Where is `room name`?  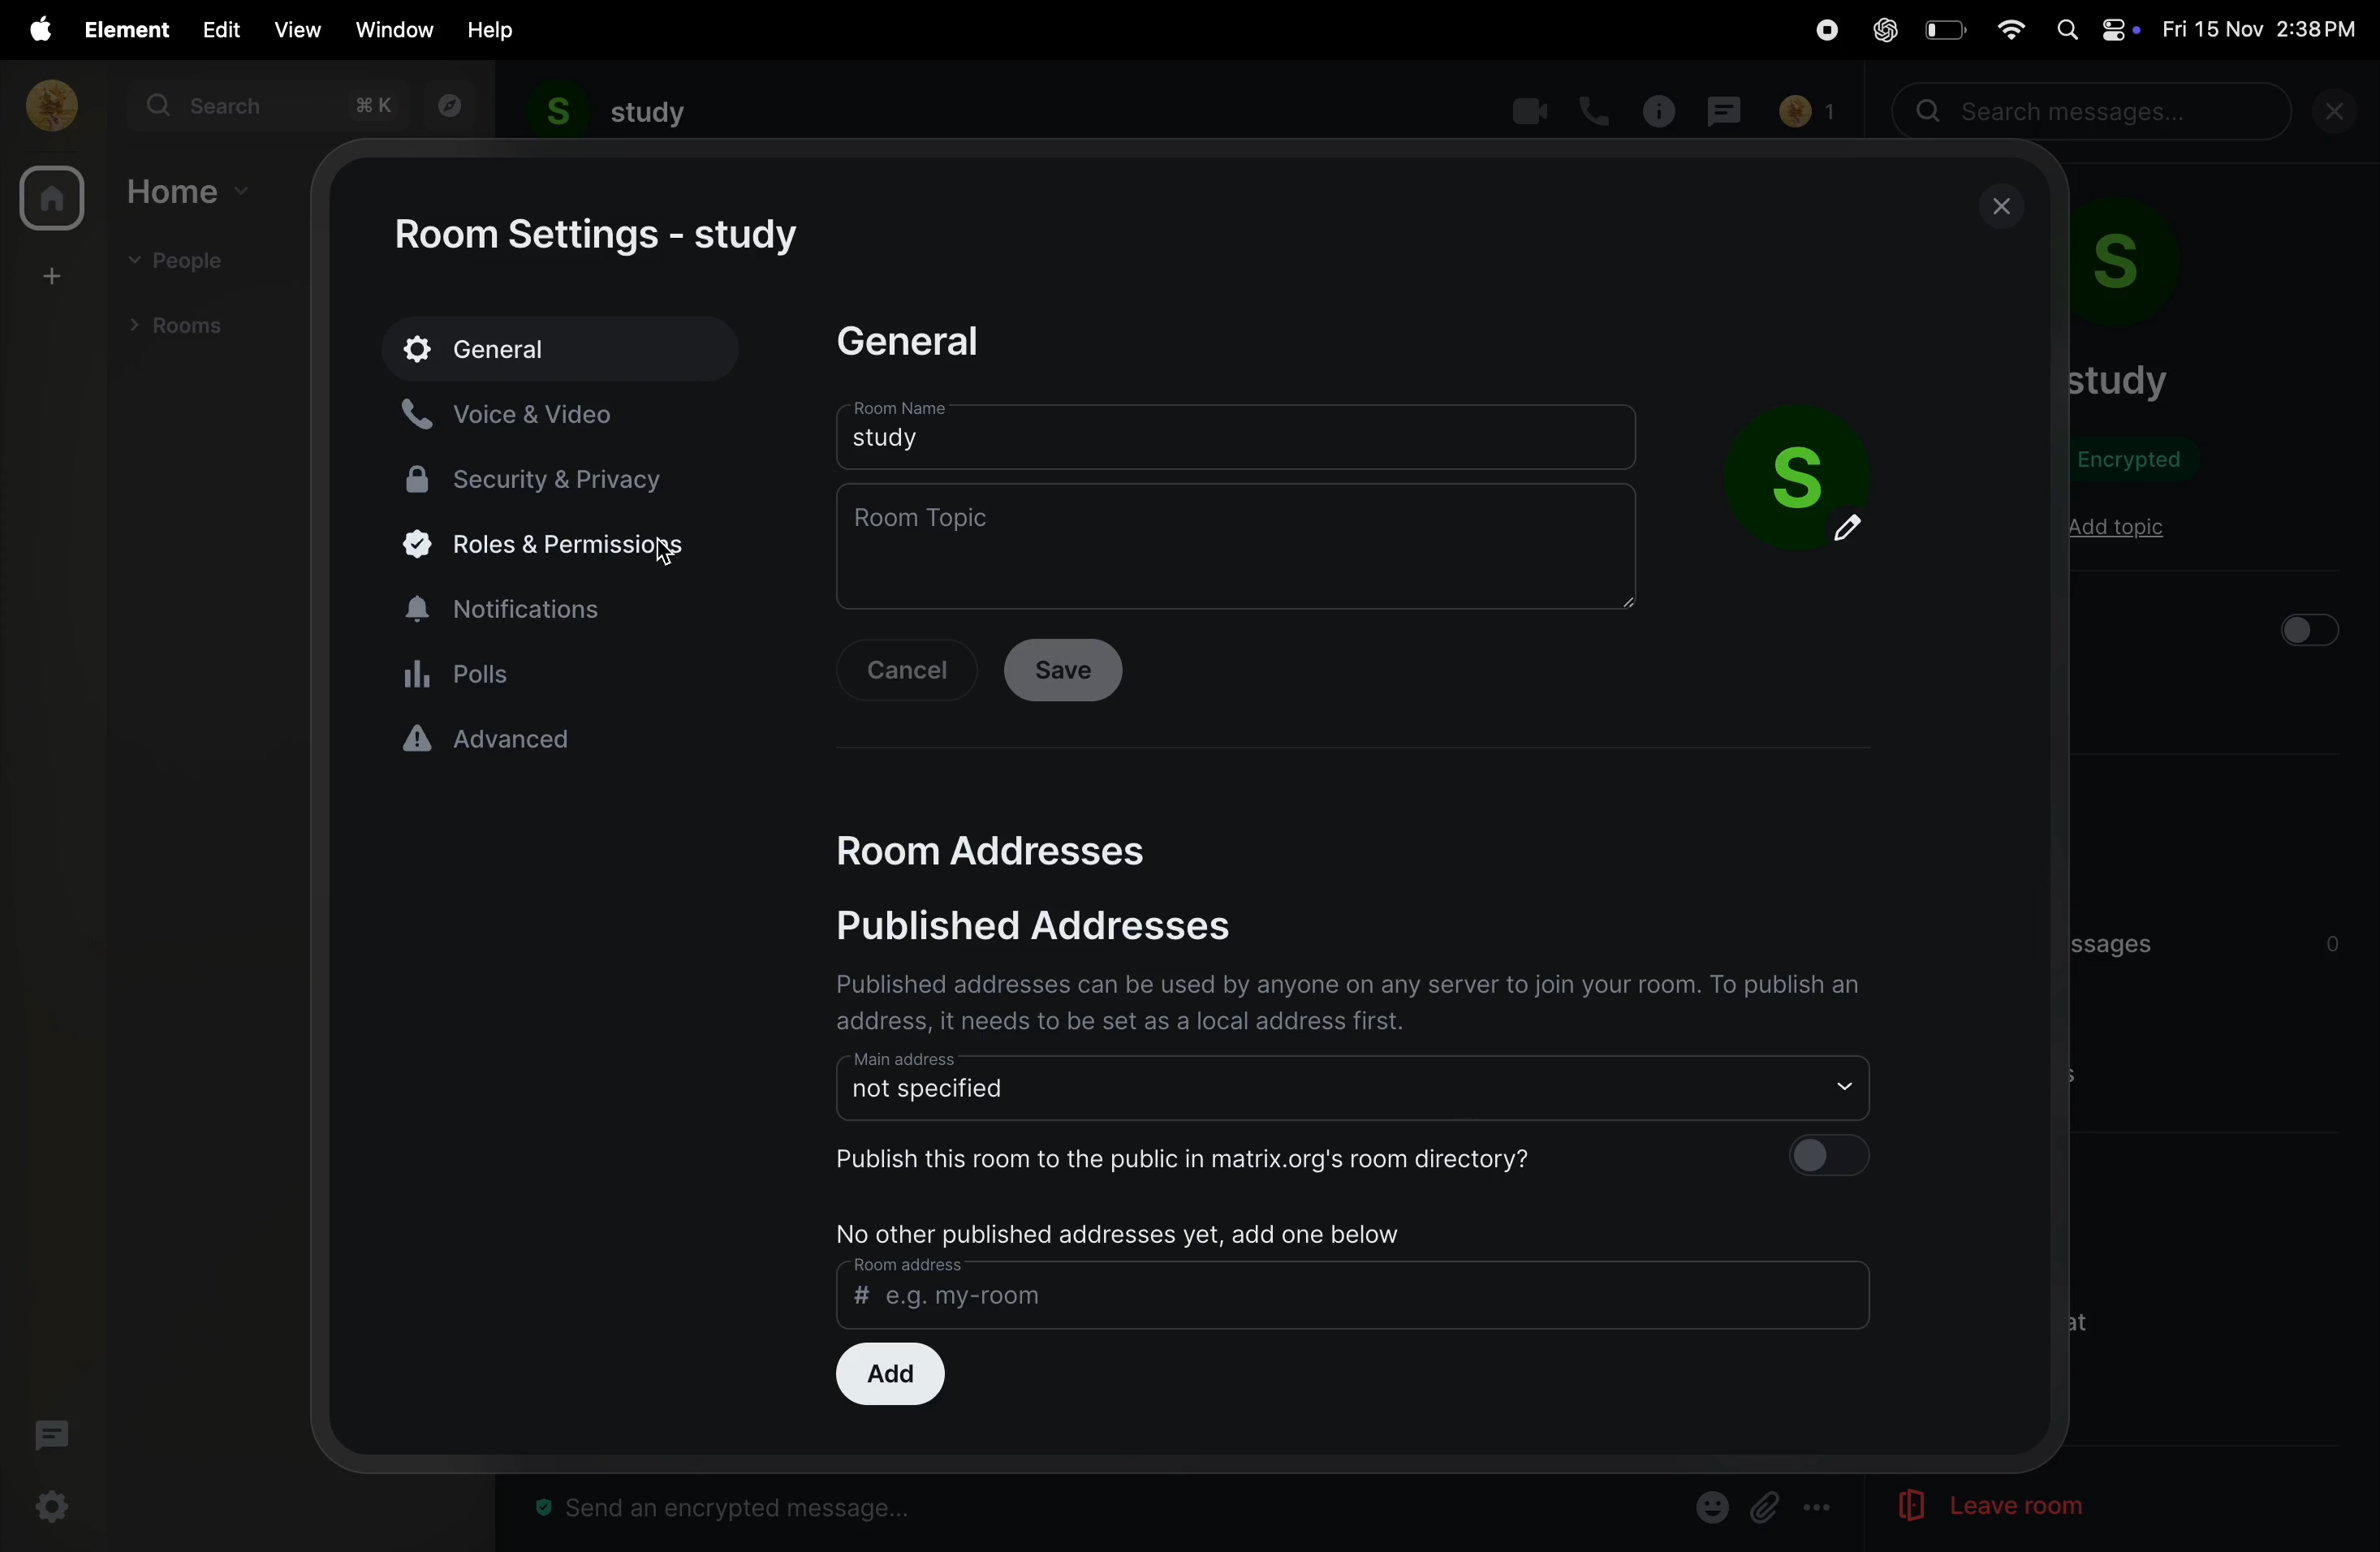
room name is located at coordinates (1238, 433).